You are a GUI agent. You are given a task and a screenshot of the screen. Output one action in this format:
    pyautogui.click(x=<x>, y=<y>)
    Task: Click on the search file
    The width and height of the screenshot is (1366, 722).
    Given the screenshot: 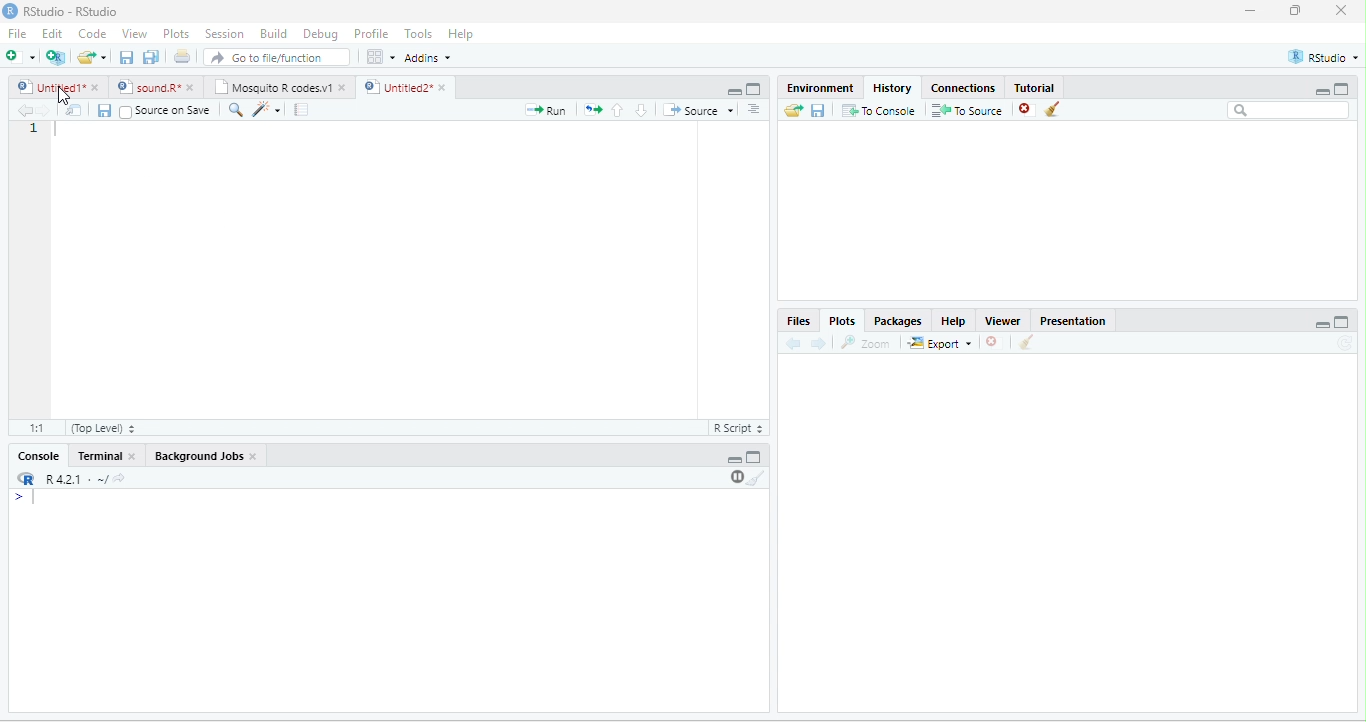 What is the action you would take?
    pyautogui.click(x=278, y=57)
    